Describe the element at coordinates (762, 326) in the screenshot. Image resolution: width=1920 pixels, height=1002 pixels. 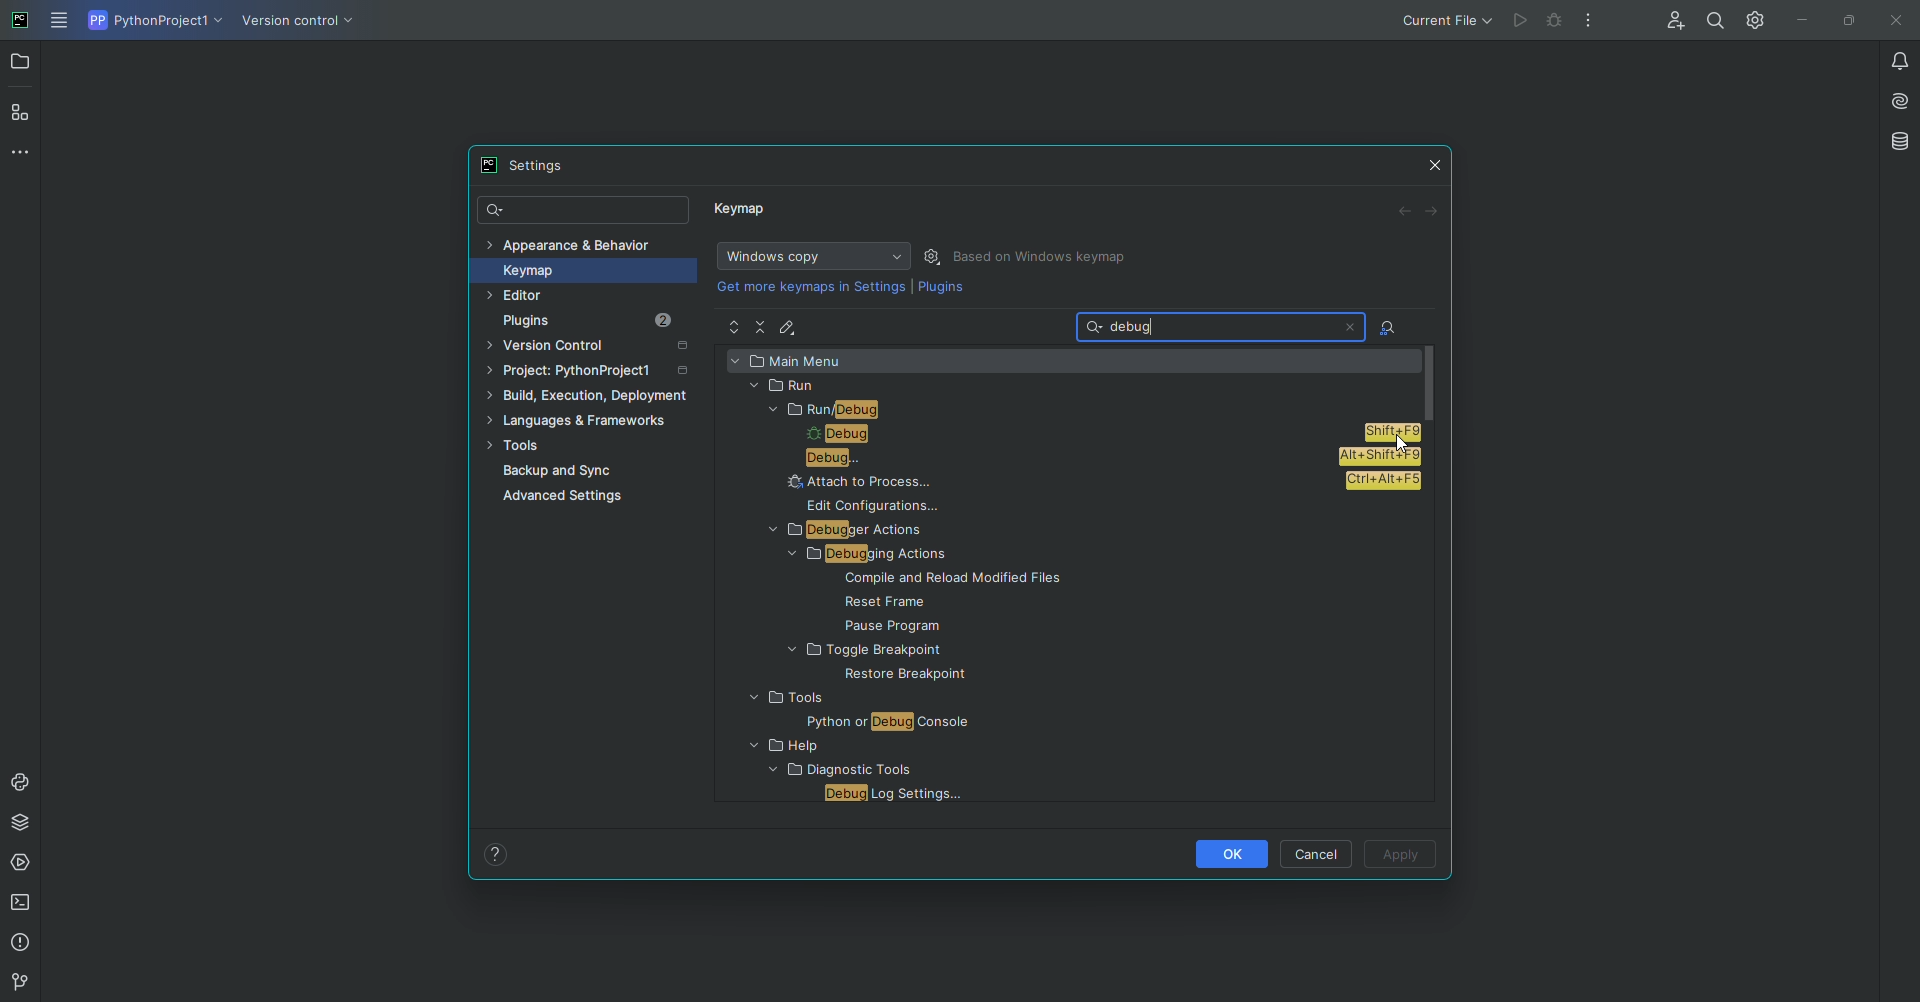
I see `Collapse` at that location.